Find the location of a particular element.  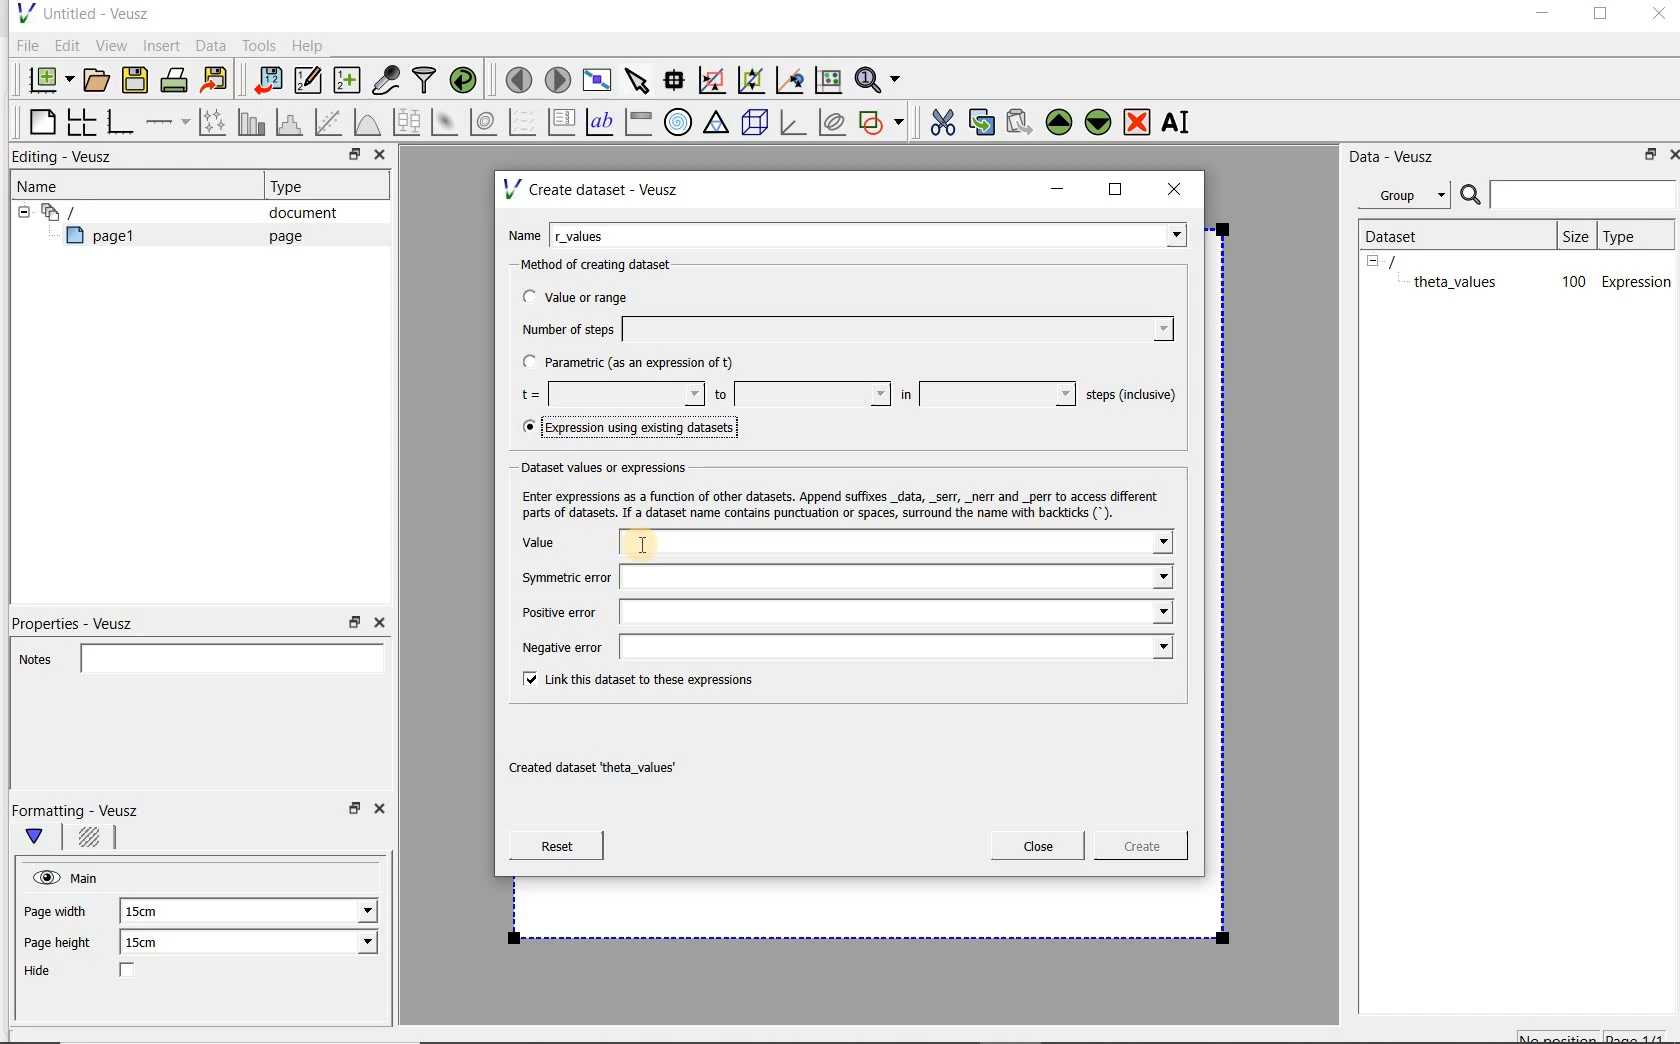

Value is located at coordinates (843, 543).